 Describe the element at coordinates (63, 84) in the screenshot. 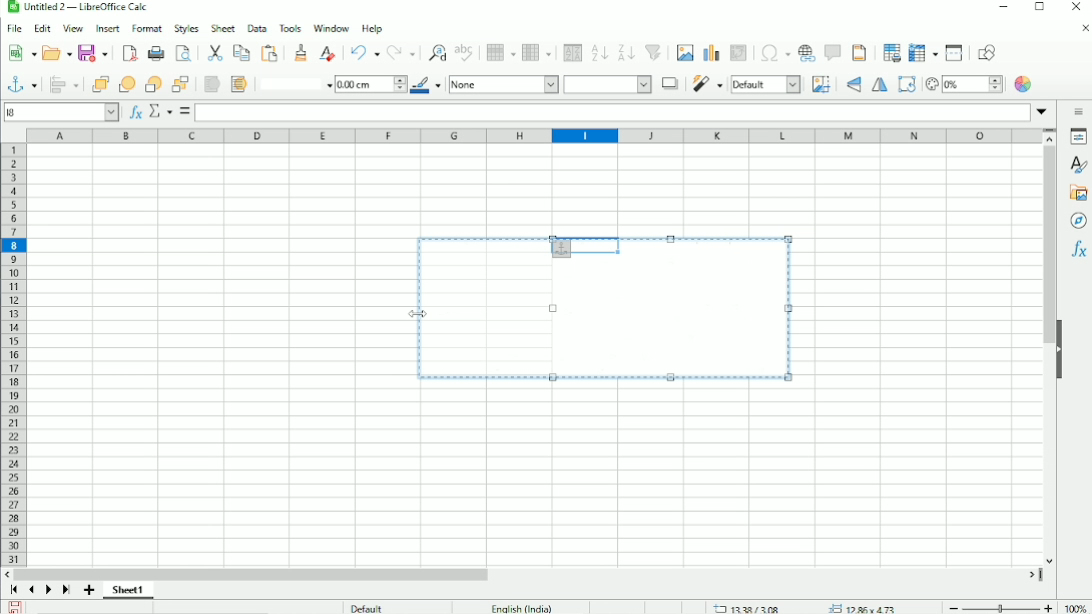

I see `Align objects` at that location.